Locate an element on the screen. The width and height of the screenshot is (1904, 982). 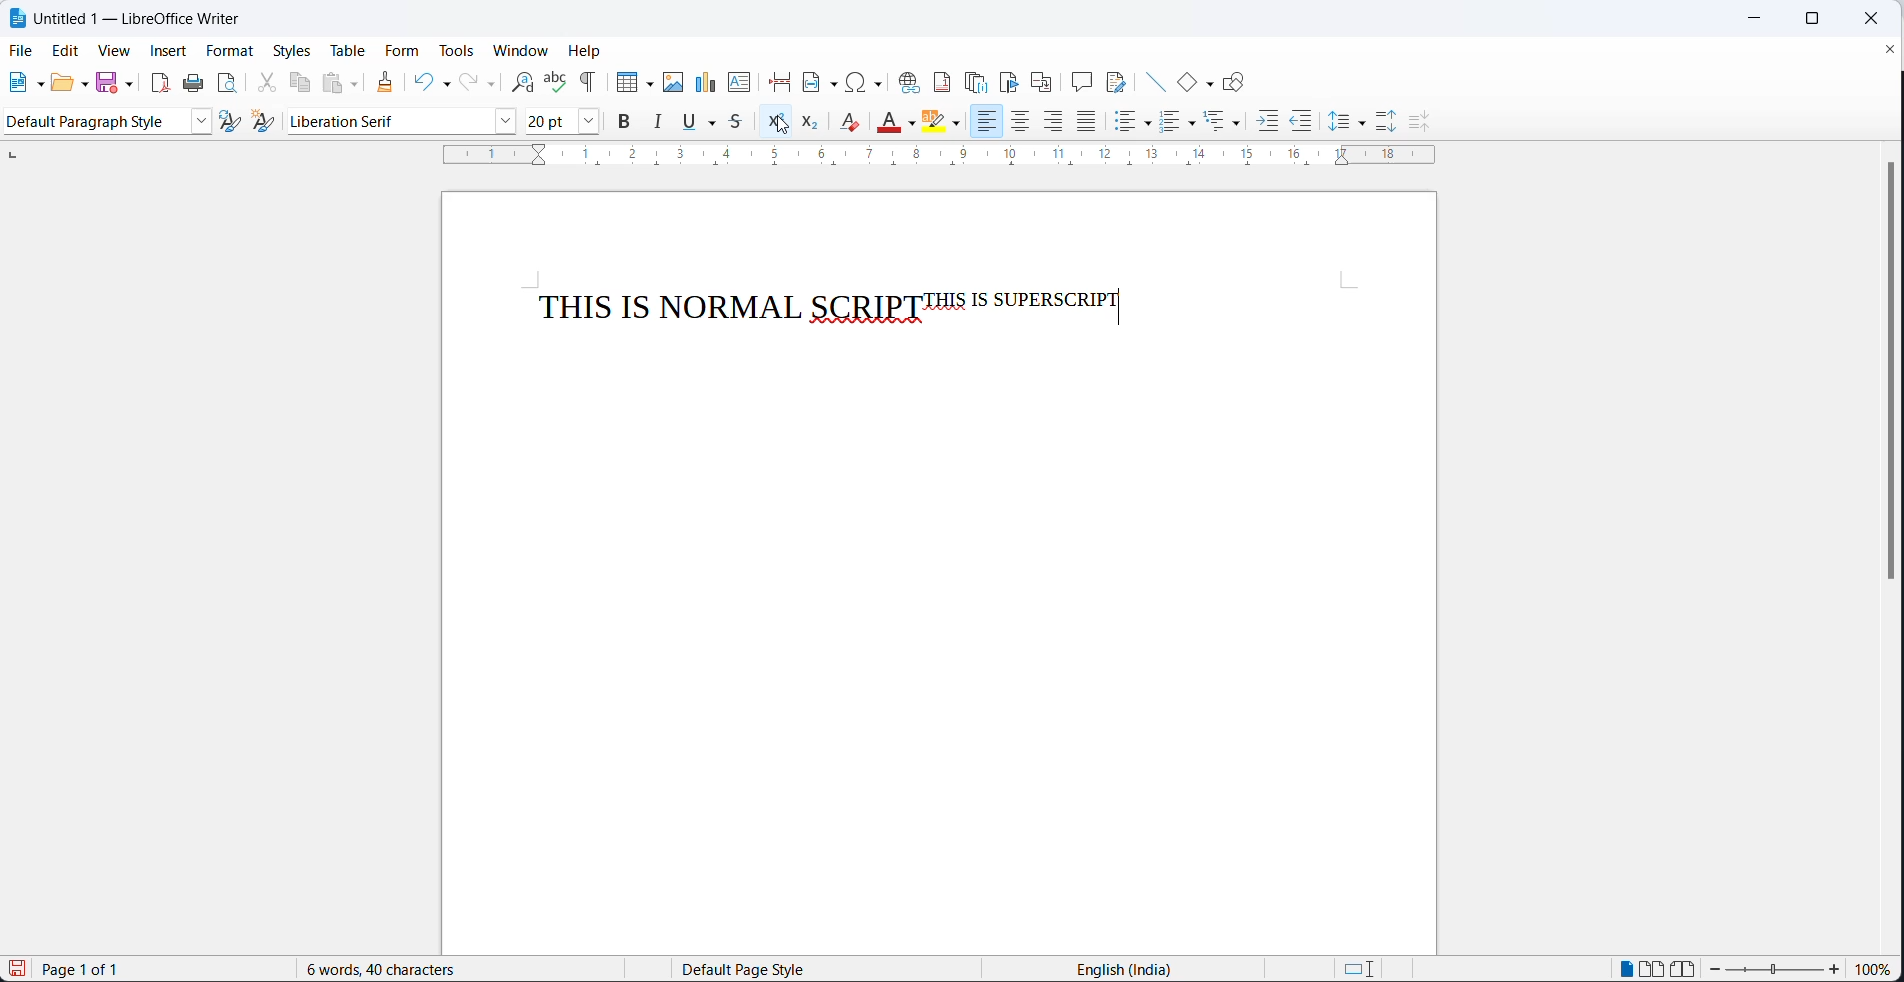
window is located at coordinates (522, 49).